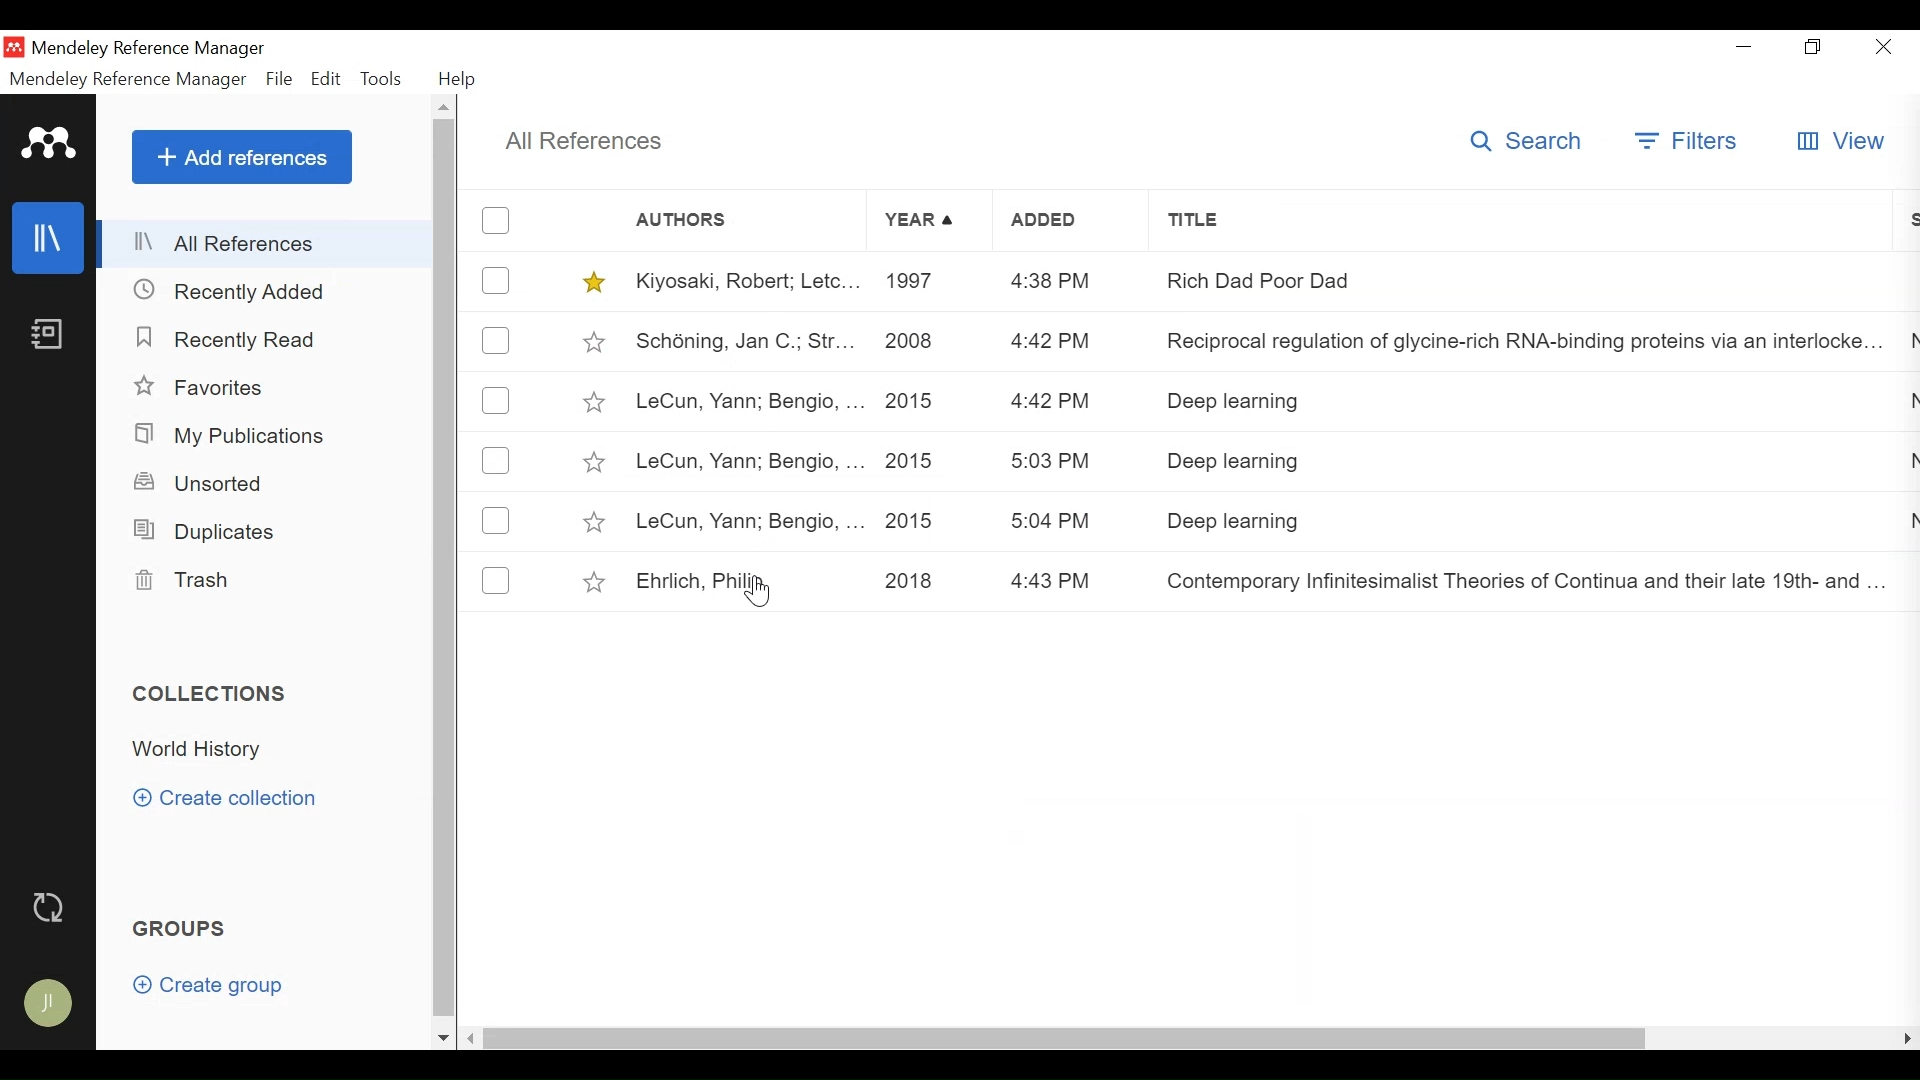  Describe the element at coordinates (212, 695) in the screenshot. I see `Collections` at that location.